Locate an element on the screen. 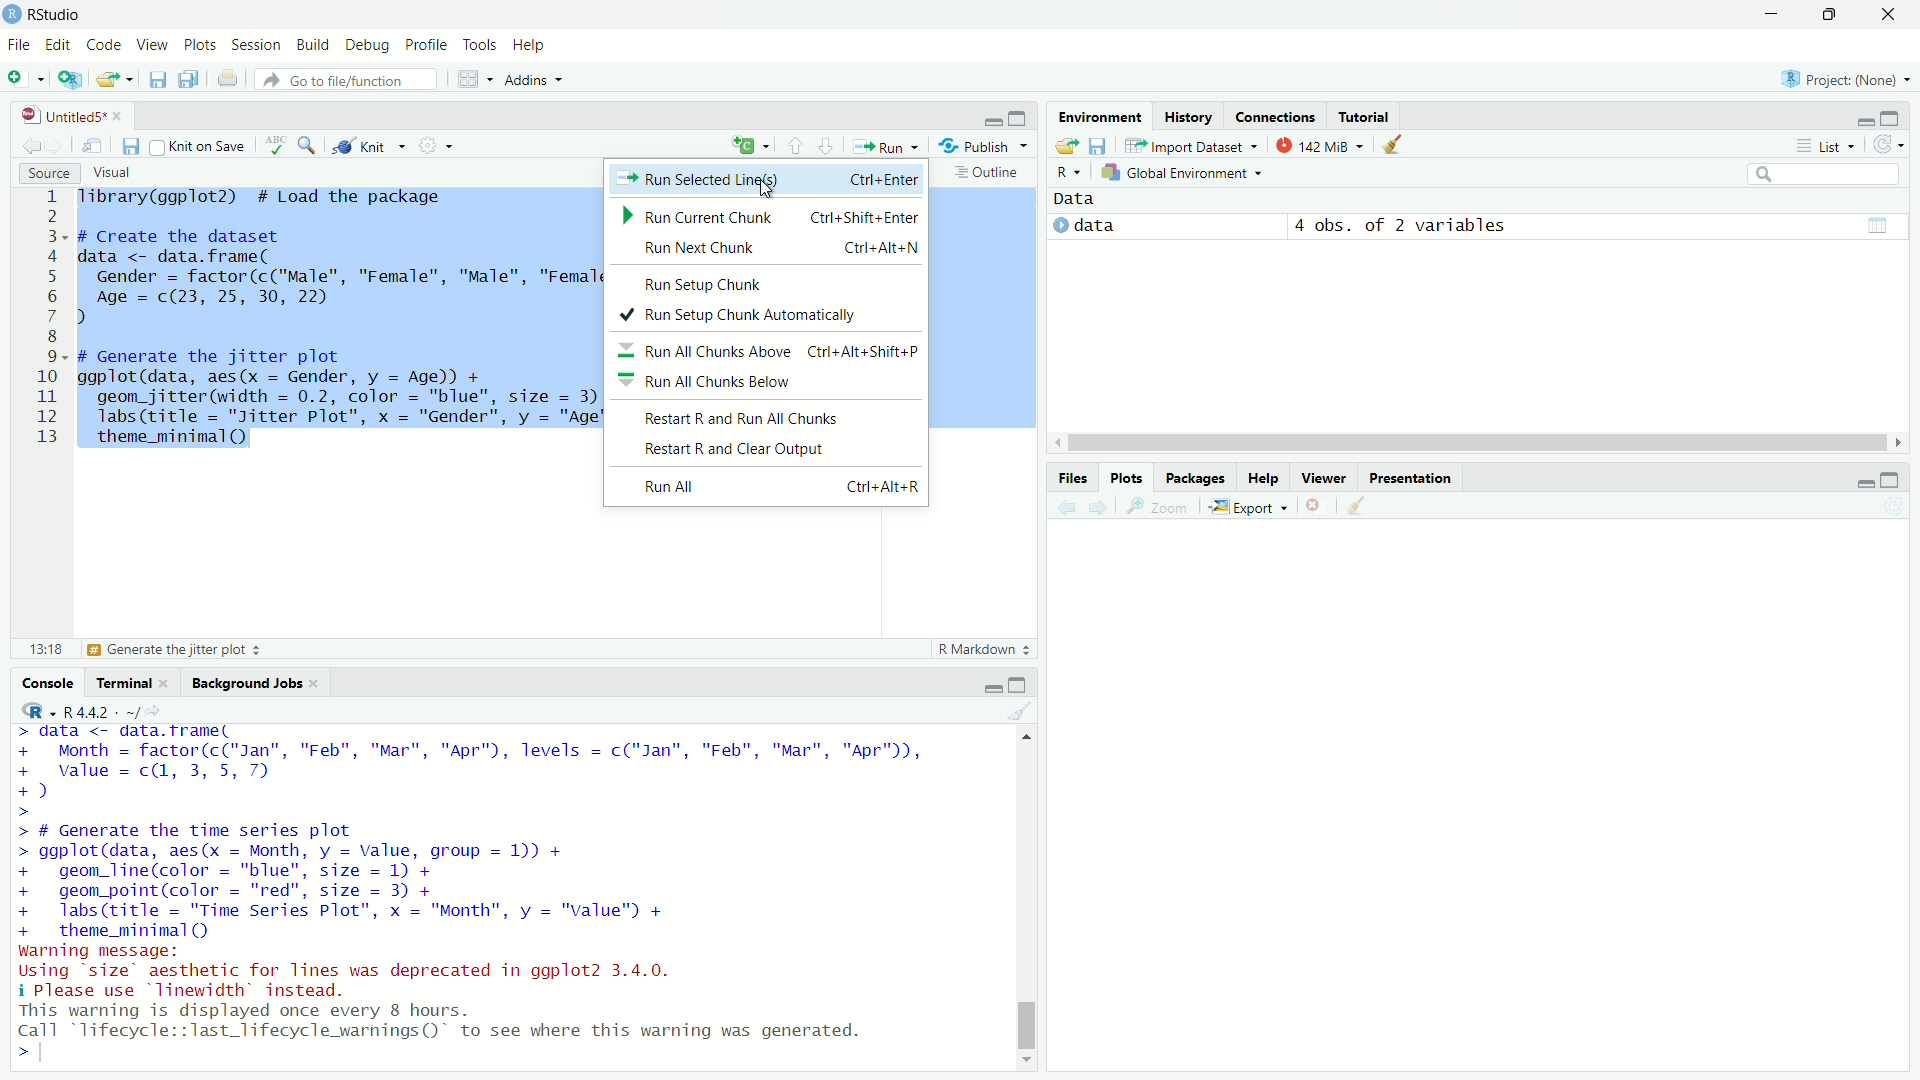 Image resolution: width=1920 pixels, height=1080 pixels. maximize is located at coordinates (1023, 683).